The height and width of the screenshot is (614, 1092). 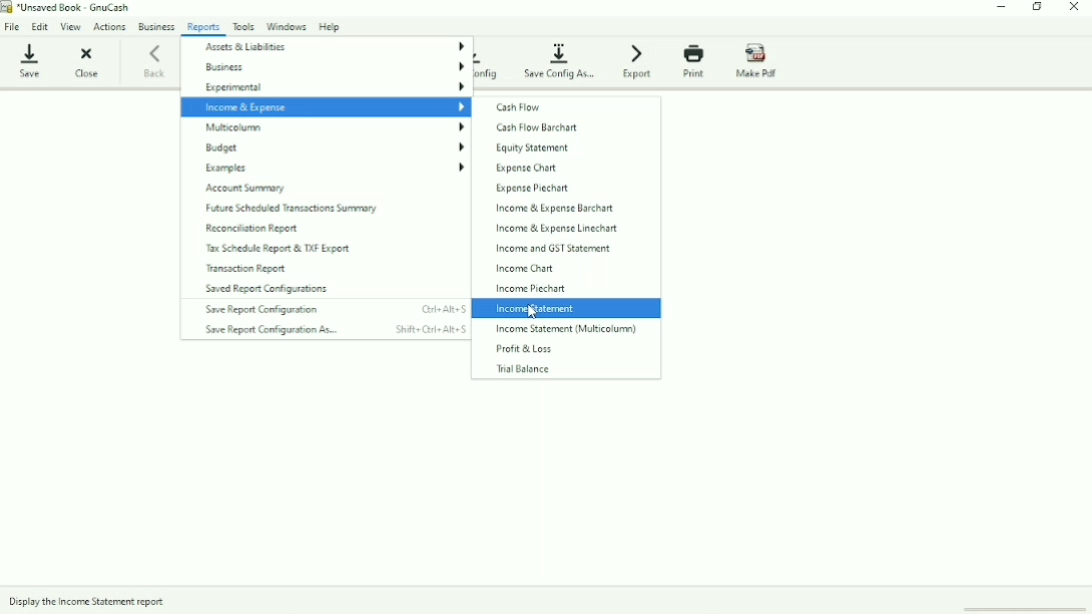 I want to click on Tools, so click(x=245, y=25).